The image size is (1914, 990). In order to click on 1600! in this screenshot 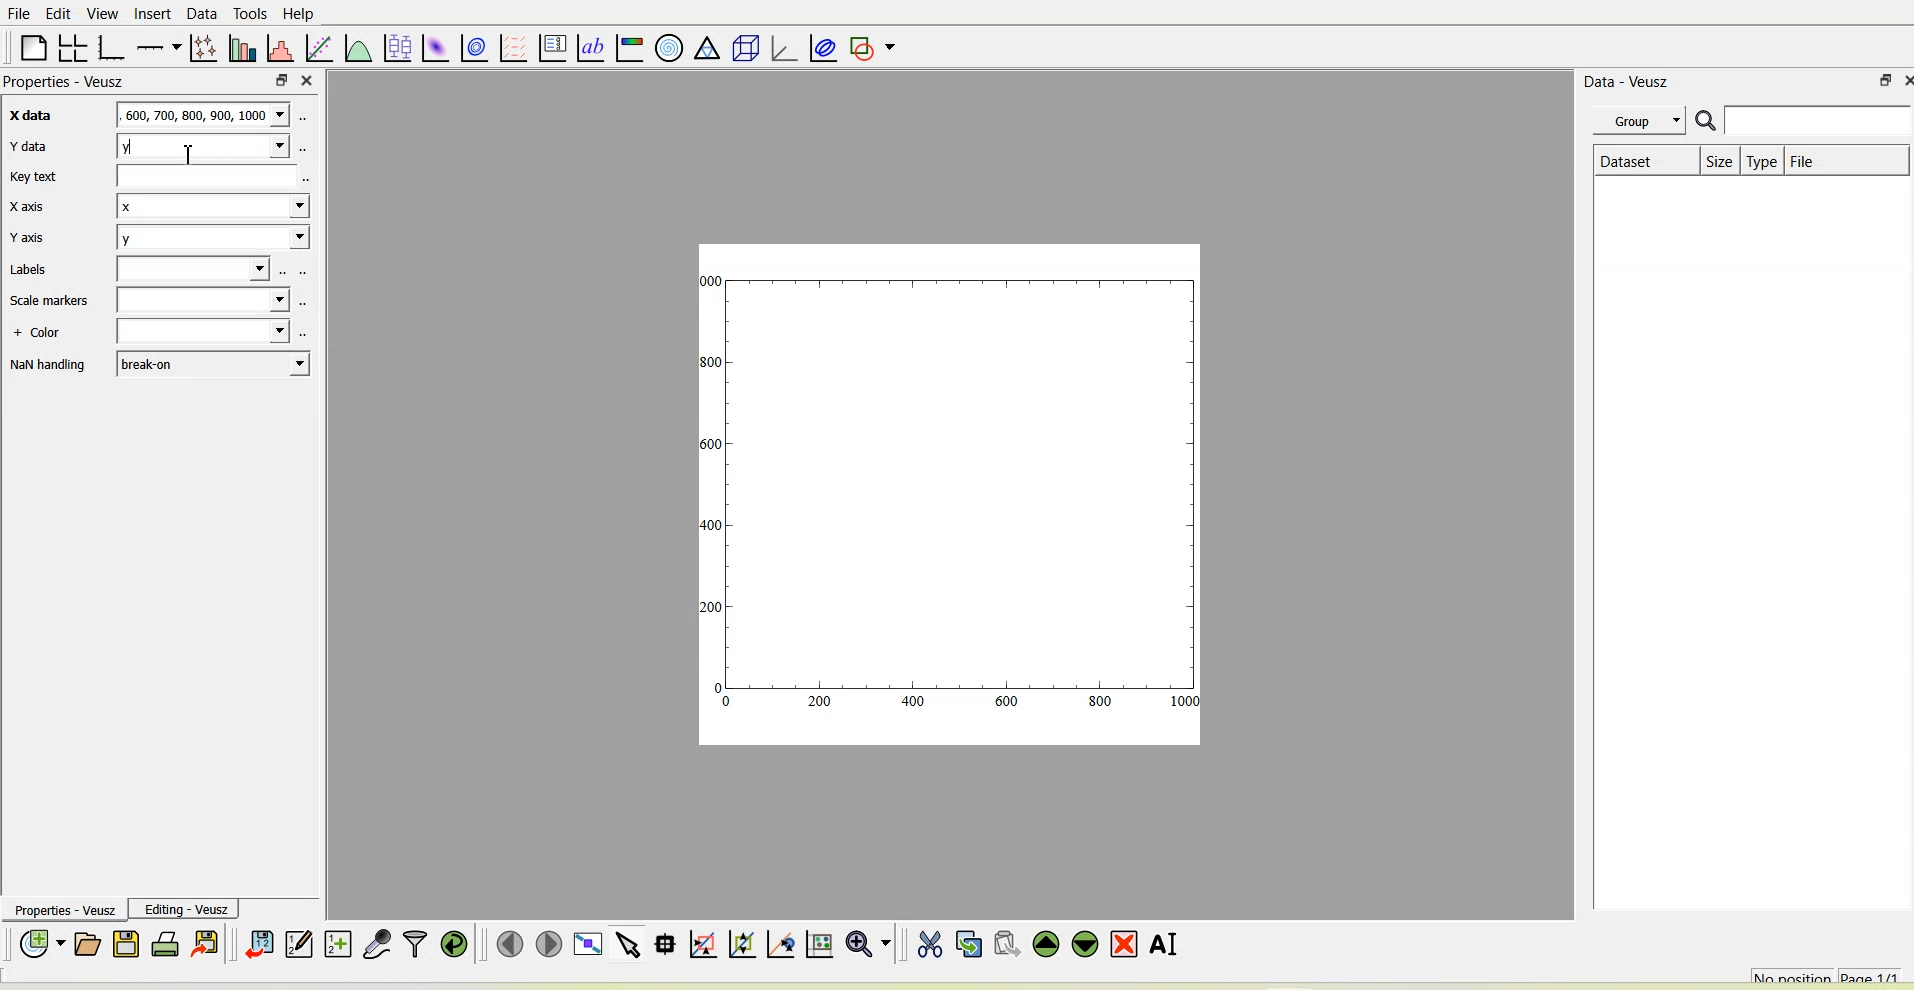, I will do `click(711, 444)`.